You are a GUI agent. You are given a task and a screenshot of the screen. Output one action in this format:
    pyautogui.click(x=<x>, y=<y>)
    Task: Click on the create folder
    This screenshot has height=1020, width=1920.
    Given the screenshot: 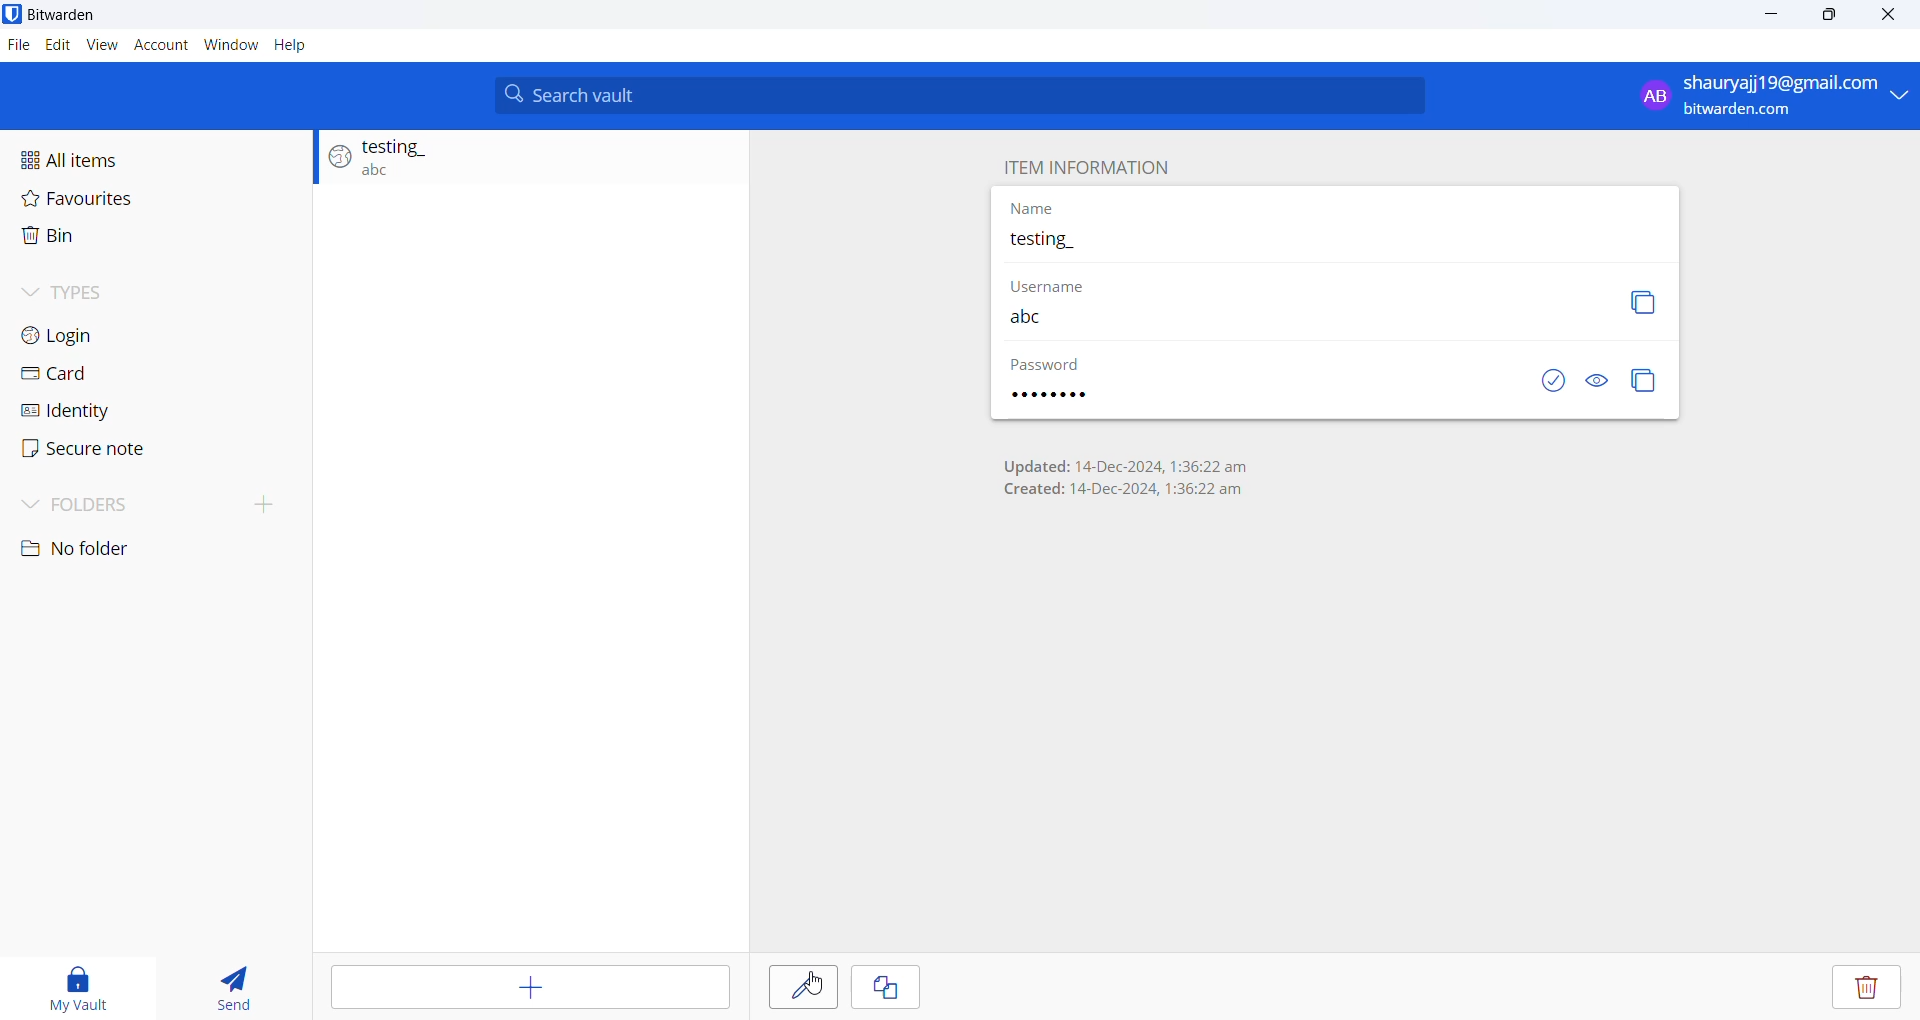 What is the action you would take?
    pyautogui.click(x=272, y=503)
    